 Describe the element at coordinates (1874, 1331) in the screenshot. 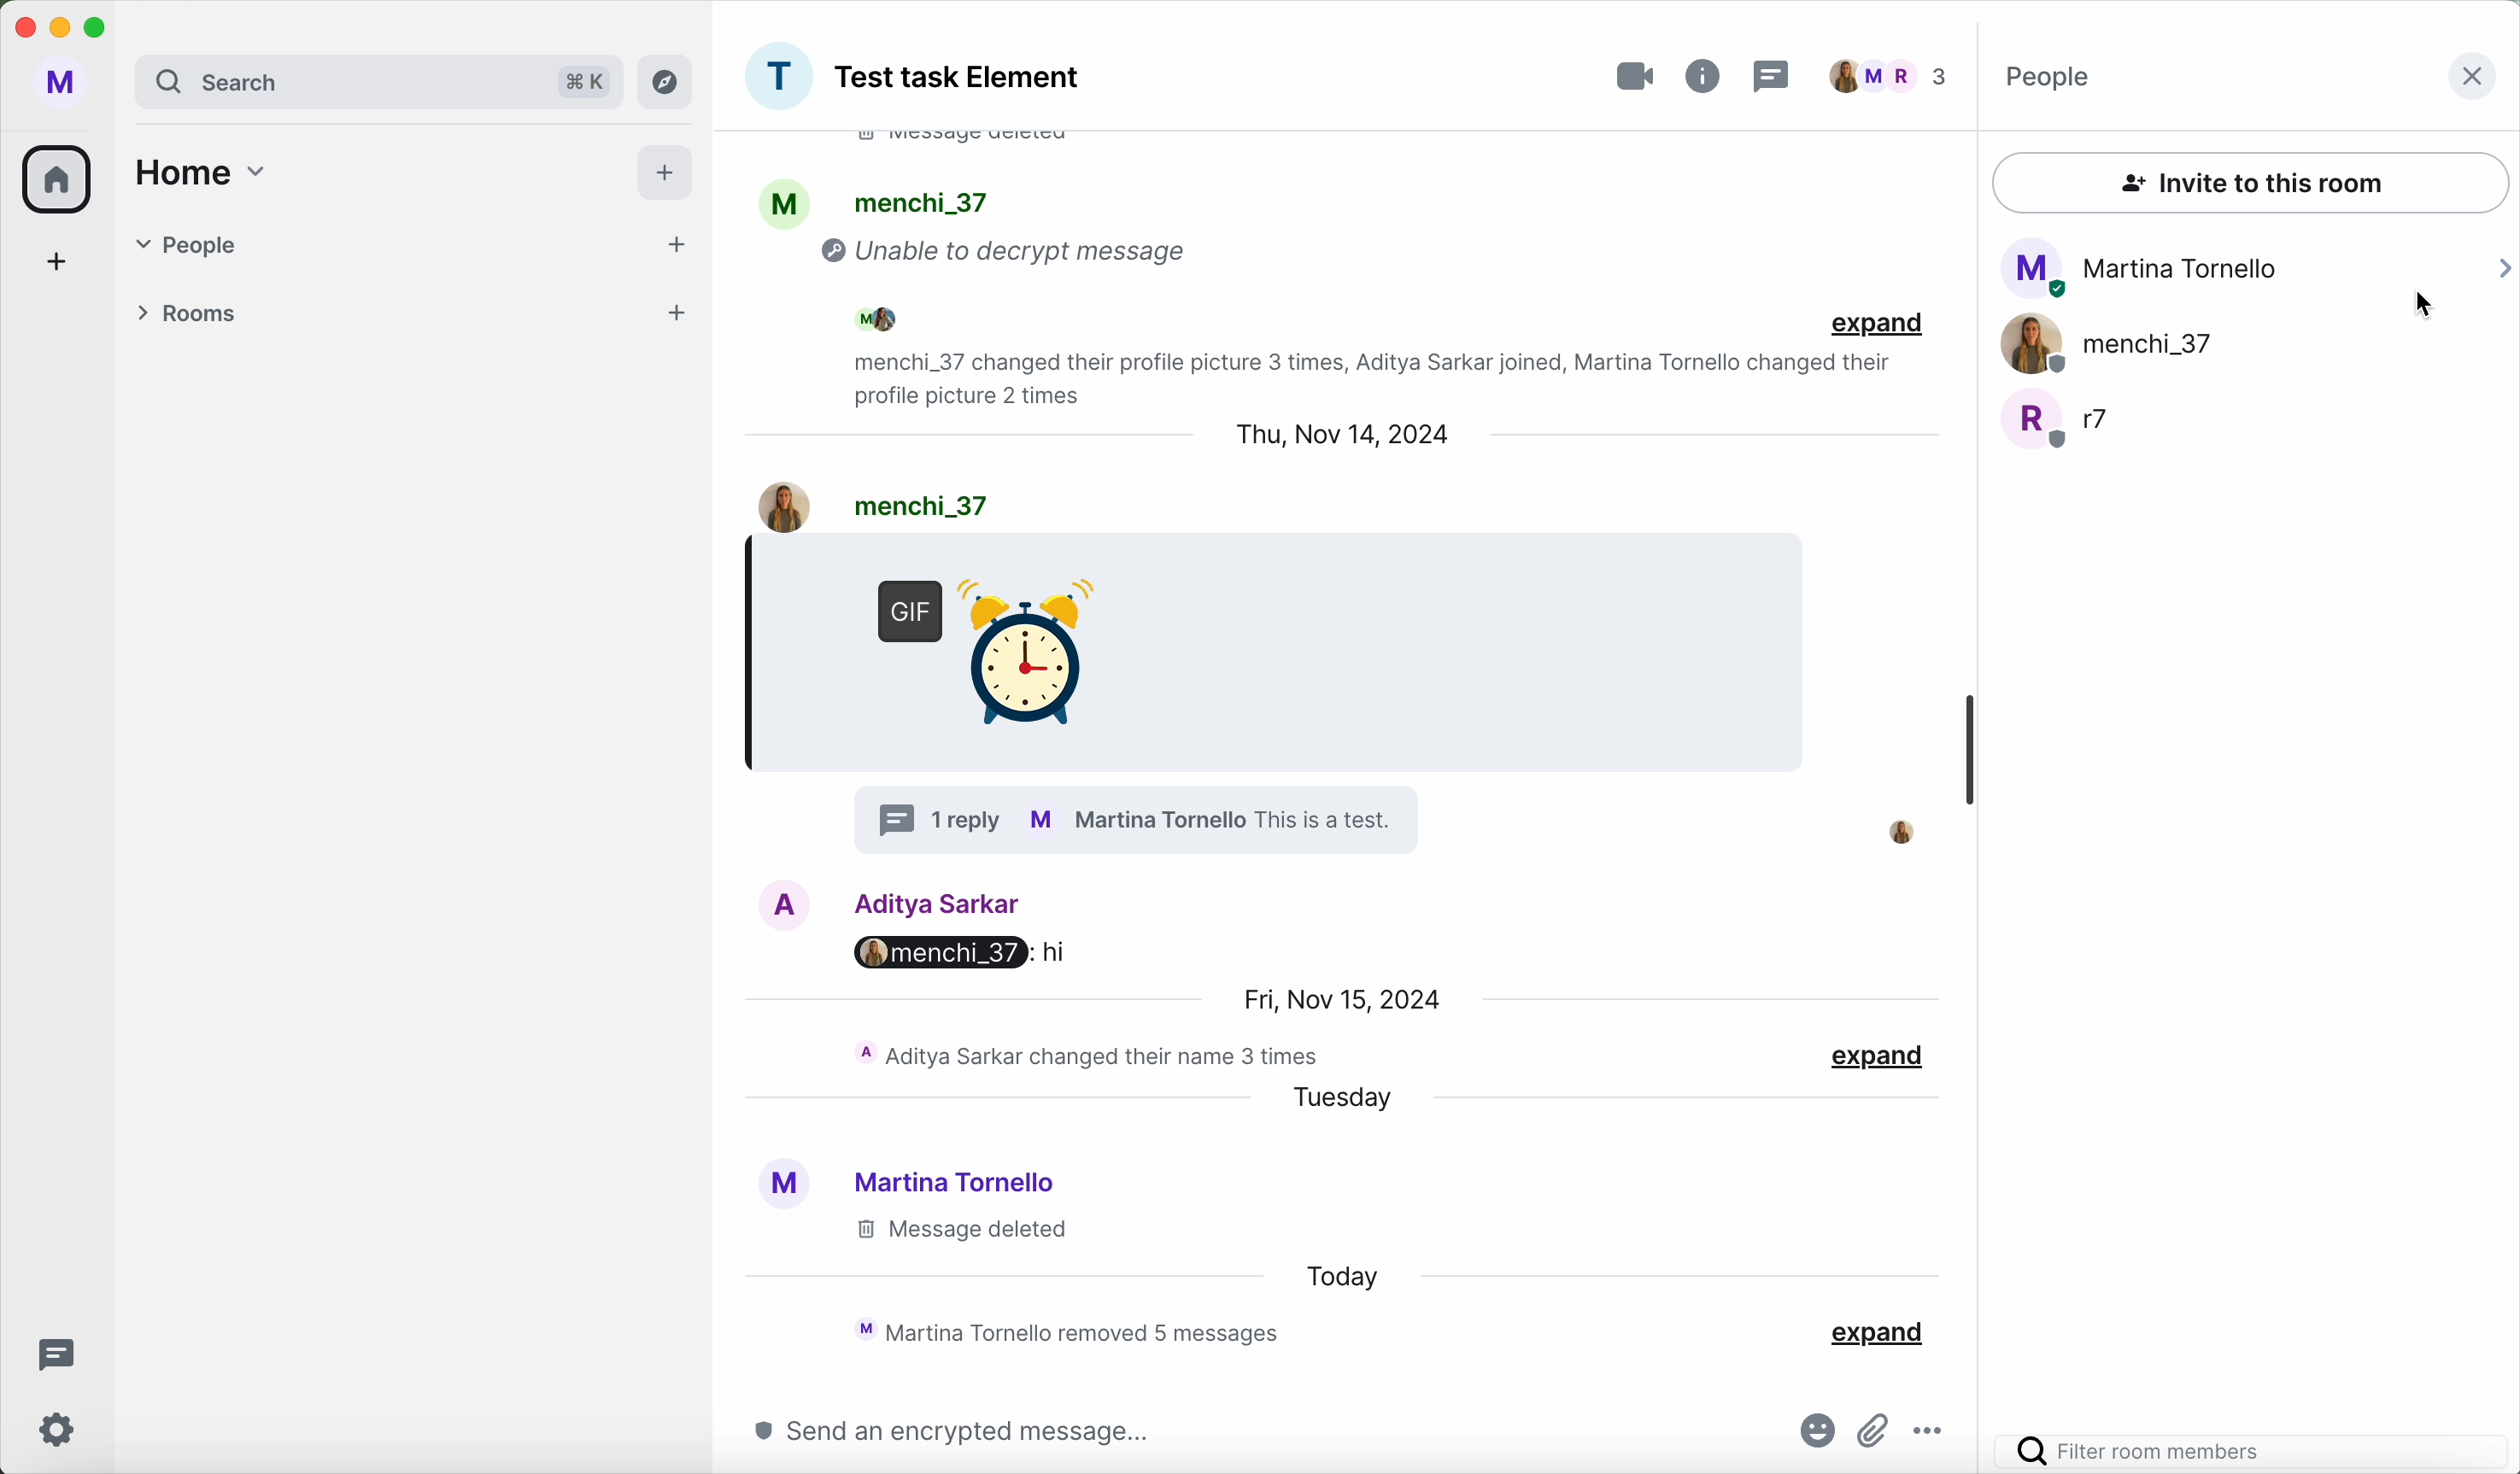

I see `expand` at that location.